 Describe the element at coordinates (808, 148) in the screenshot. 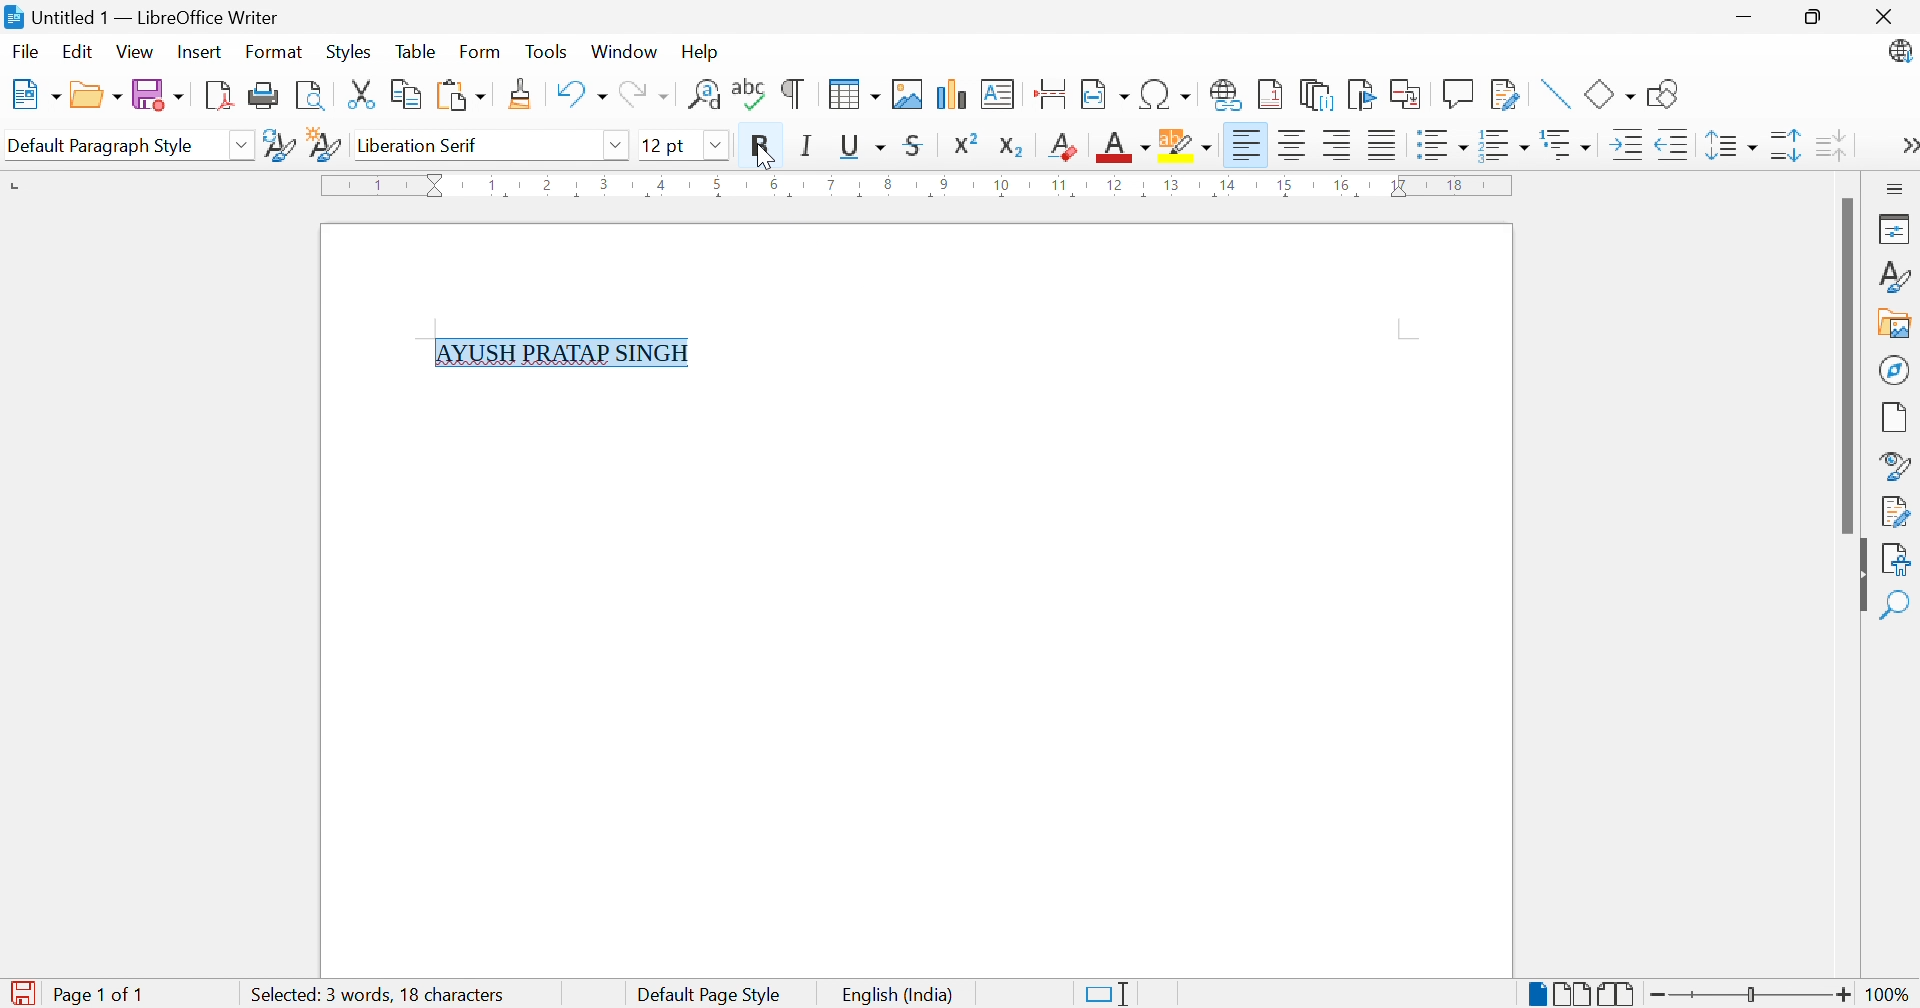

I see `Italic` at that location.